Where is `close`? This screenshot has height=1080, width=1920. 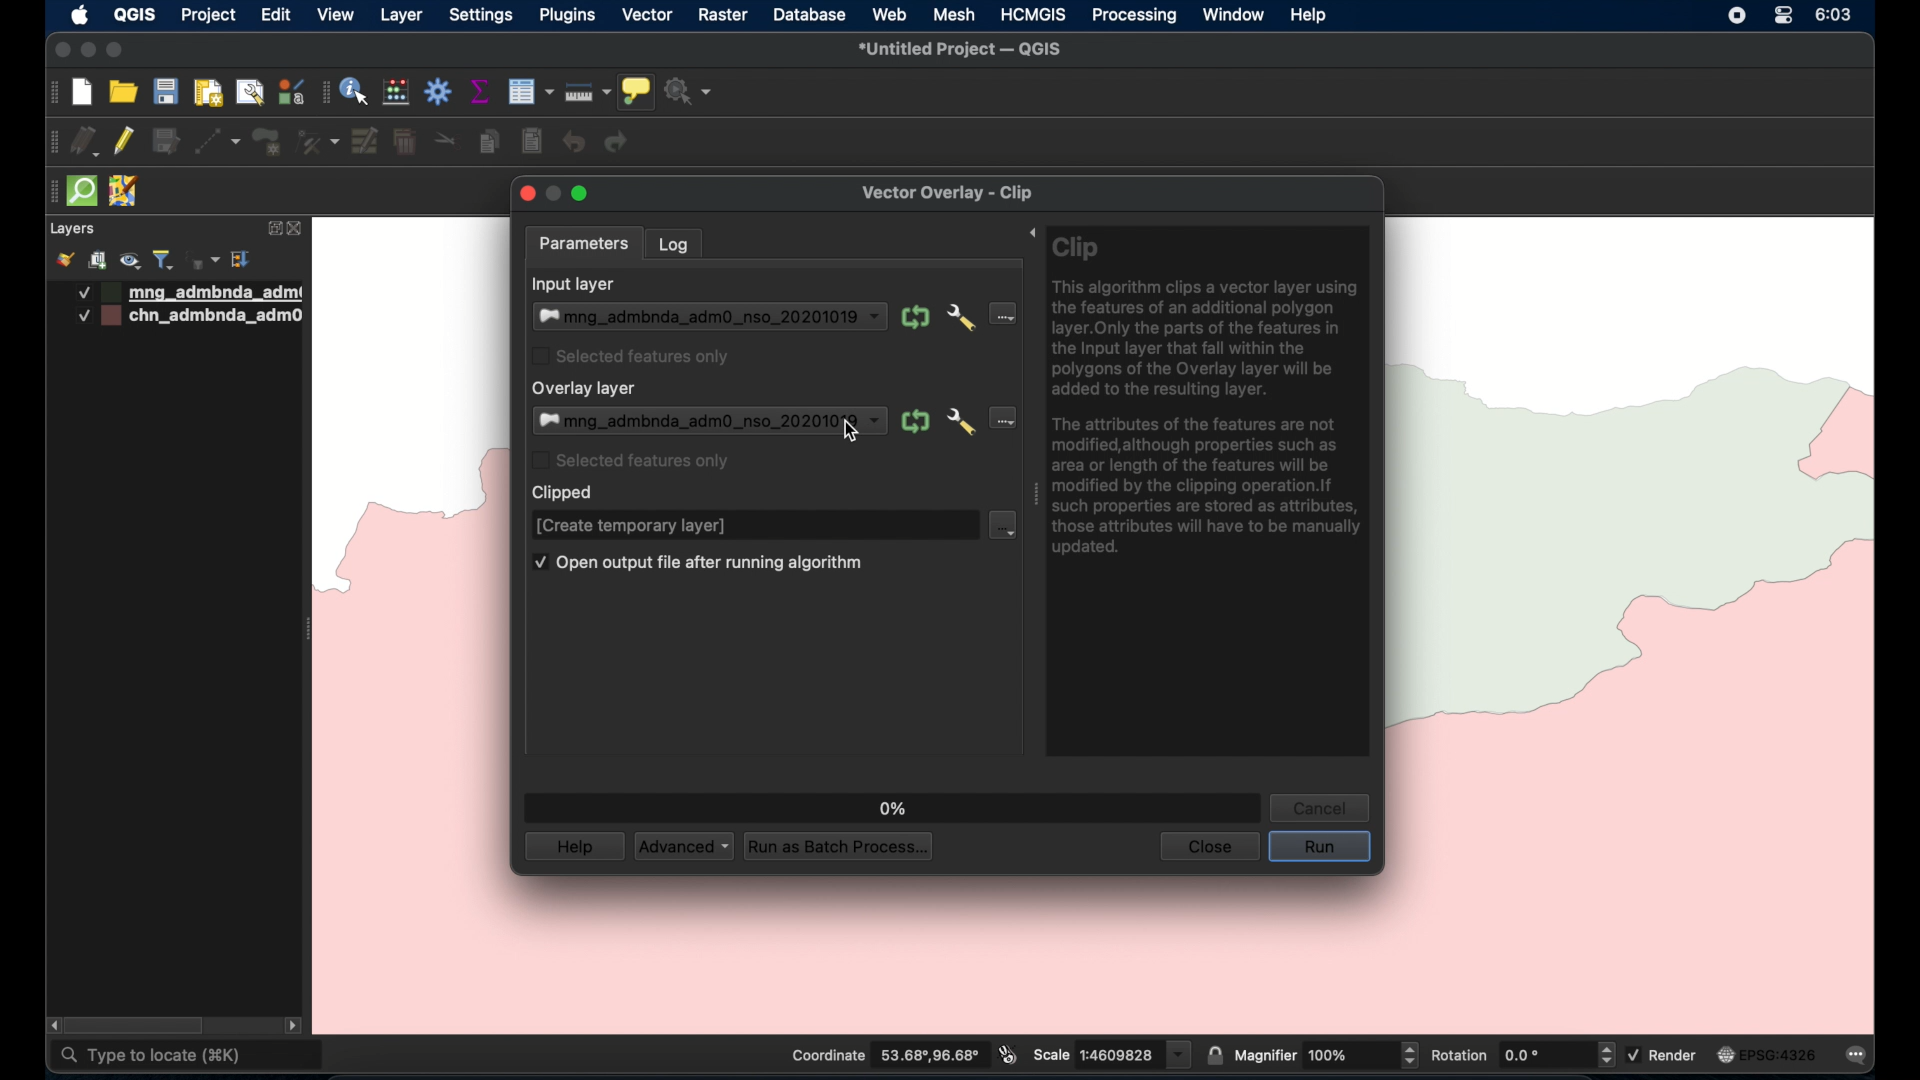 close is located at coordinates (299, 229).